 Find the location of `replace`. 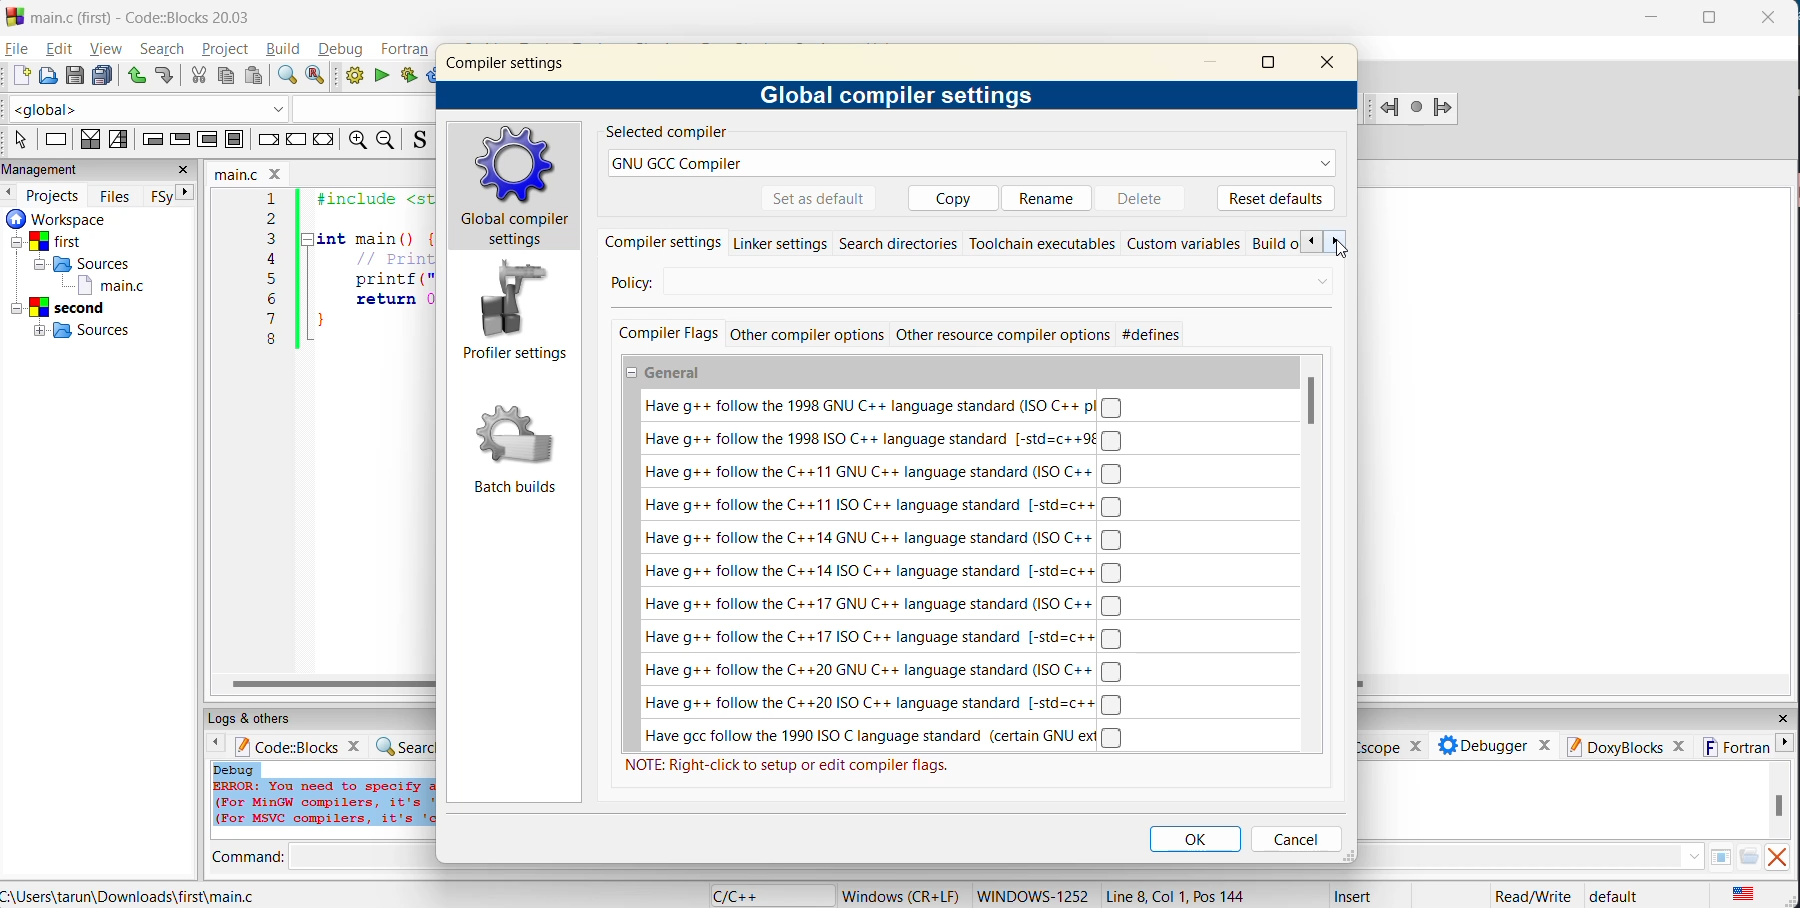

replace is located at coordinates (317, 78).